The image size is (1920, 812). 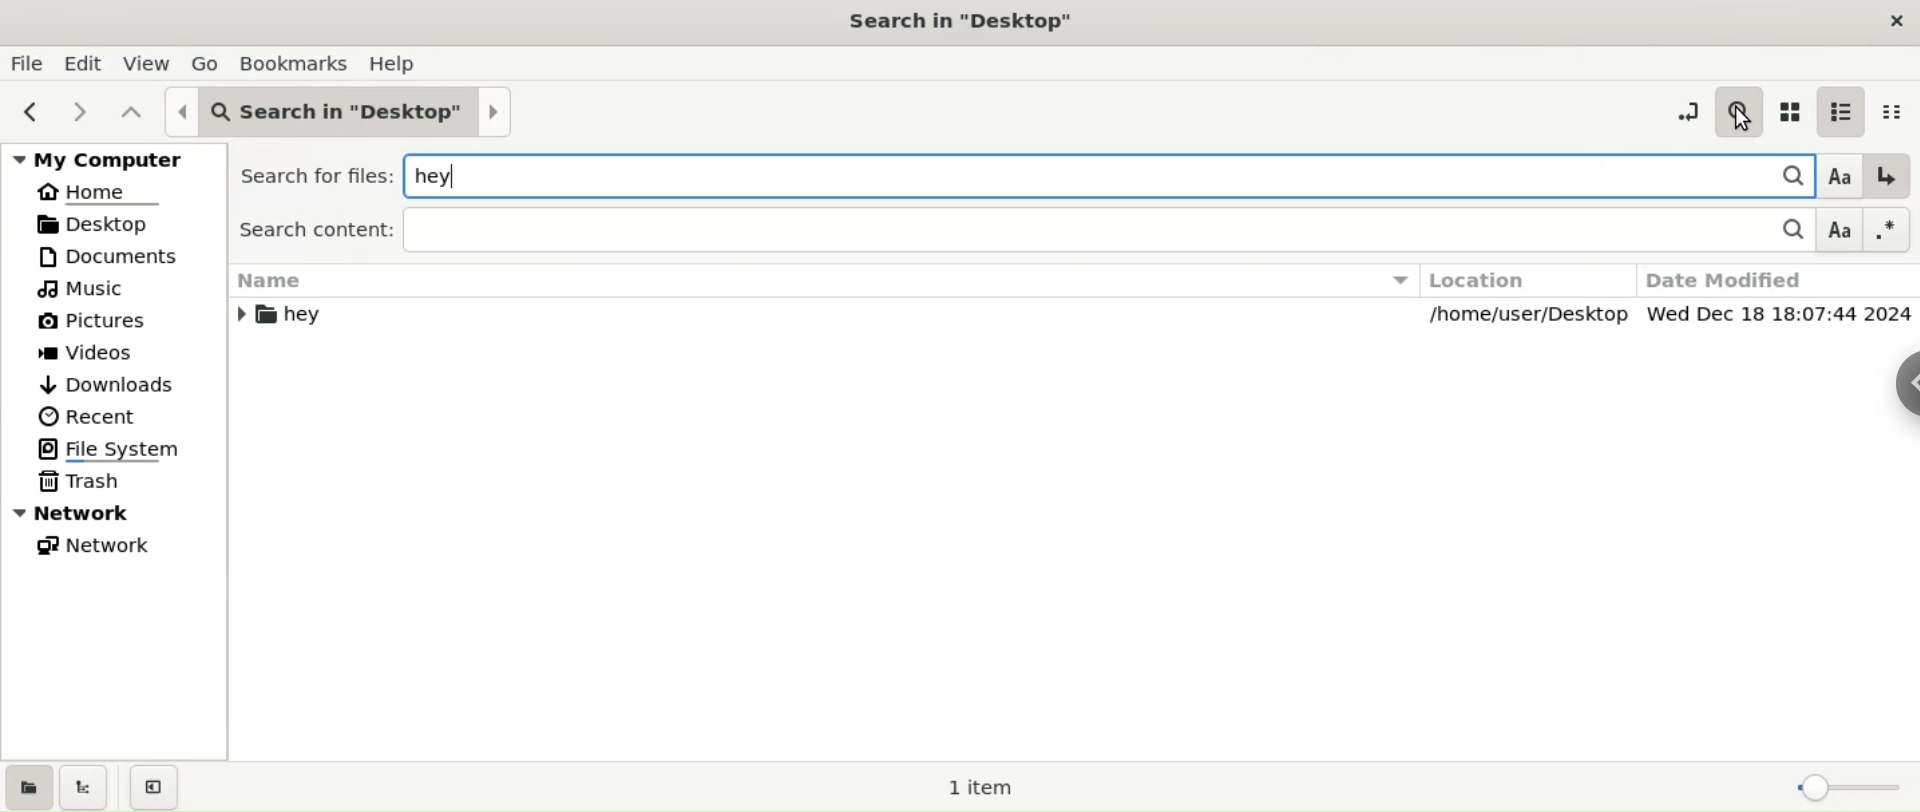 What do you see at coordinates (145, 63) in the screenshot?
I see `view` at bounding box center [145, 63].